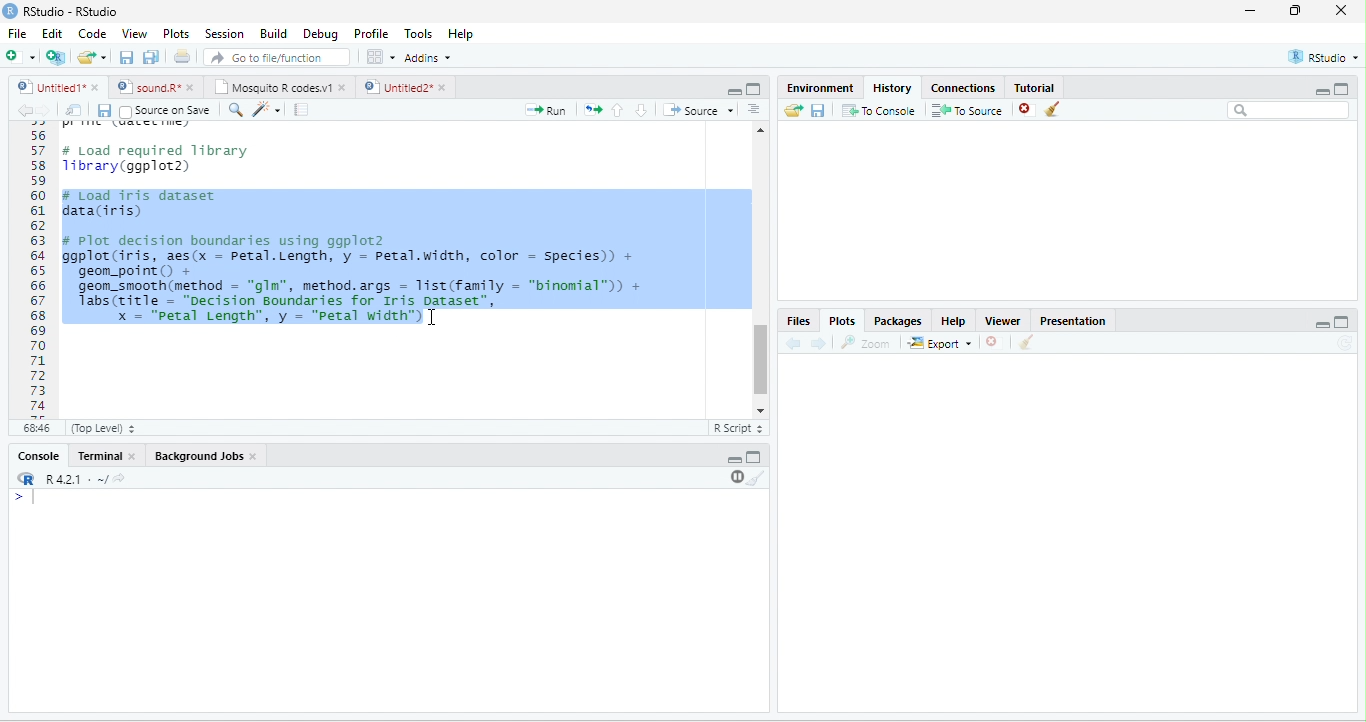  Describe the element at coordinates (344, 88) in the screenshot. I see `close` at that location.